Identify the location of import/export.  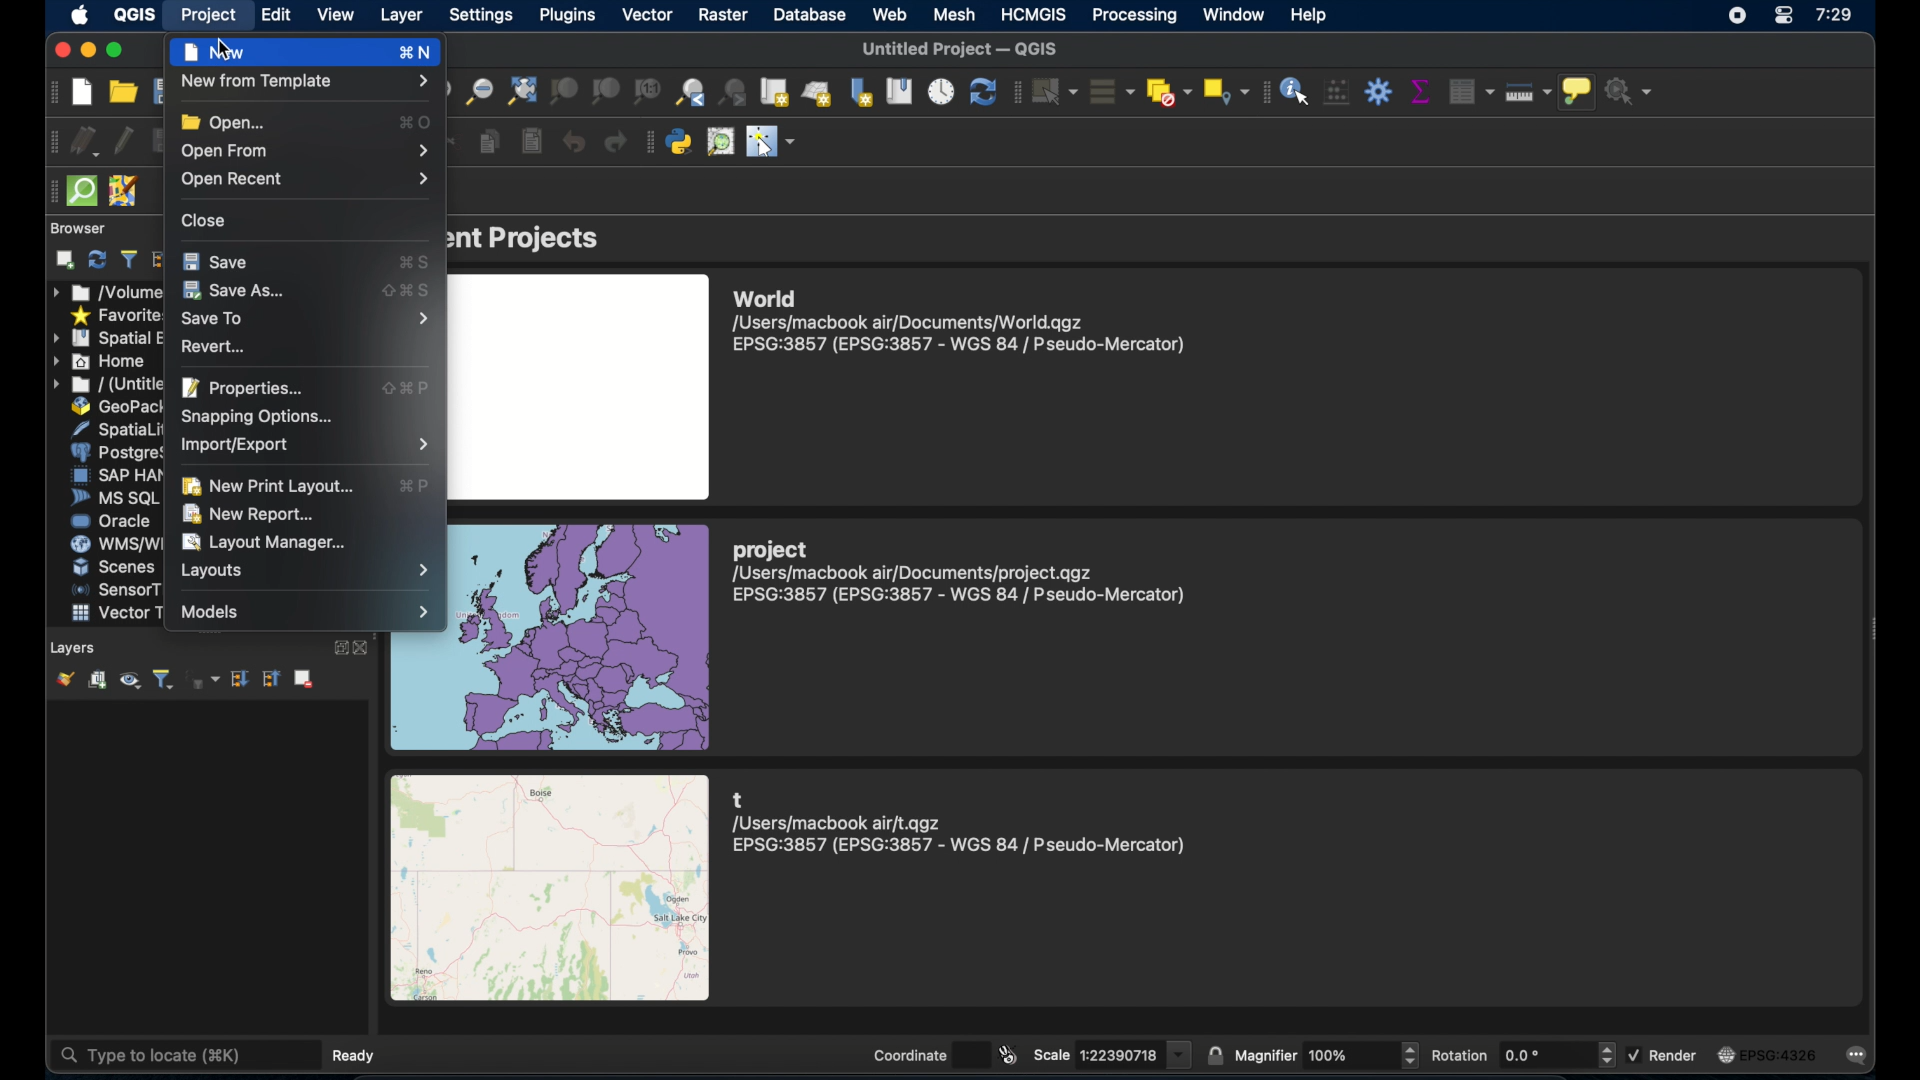
(307, 443).